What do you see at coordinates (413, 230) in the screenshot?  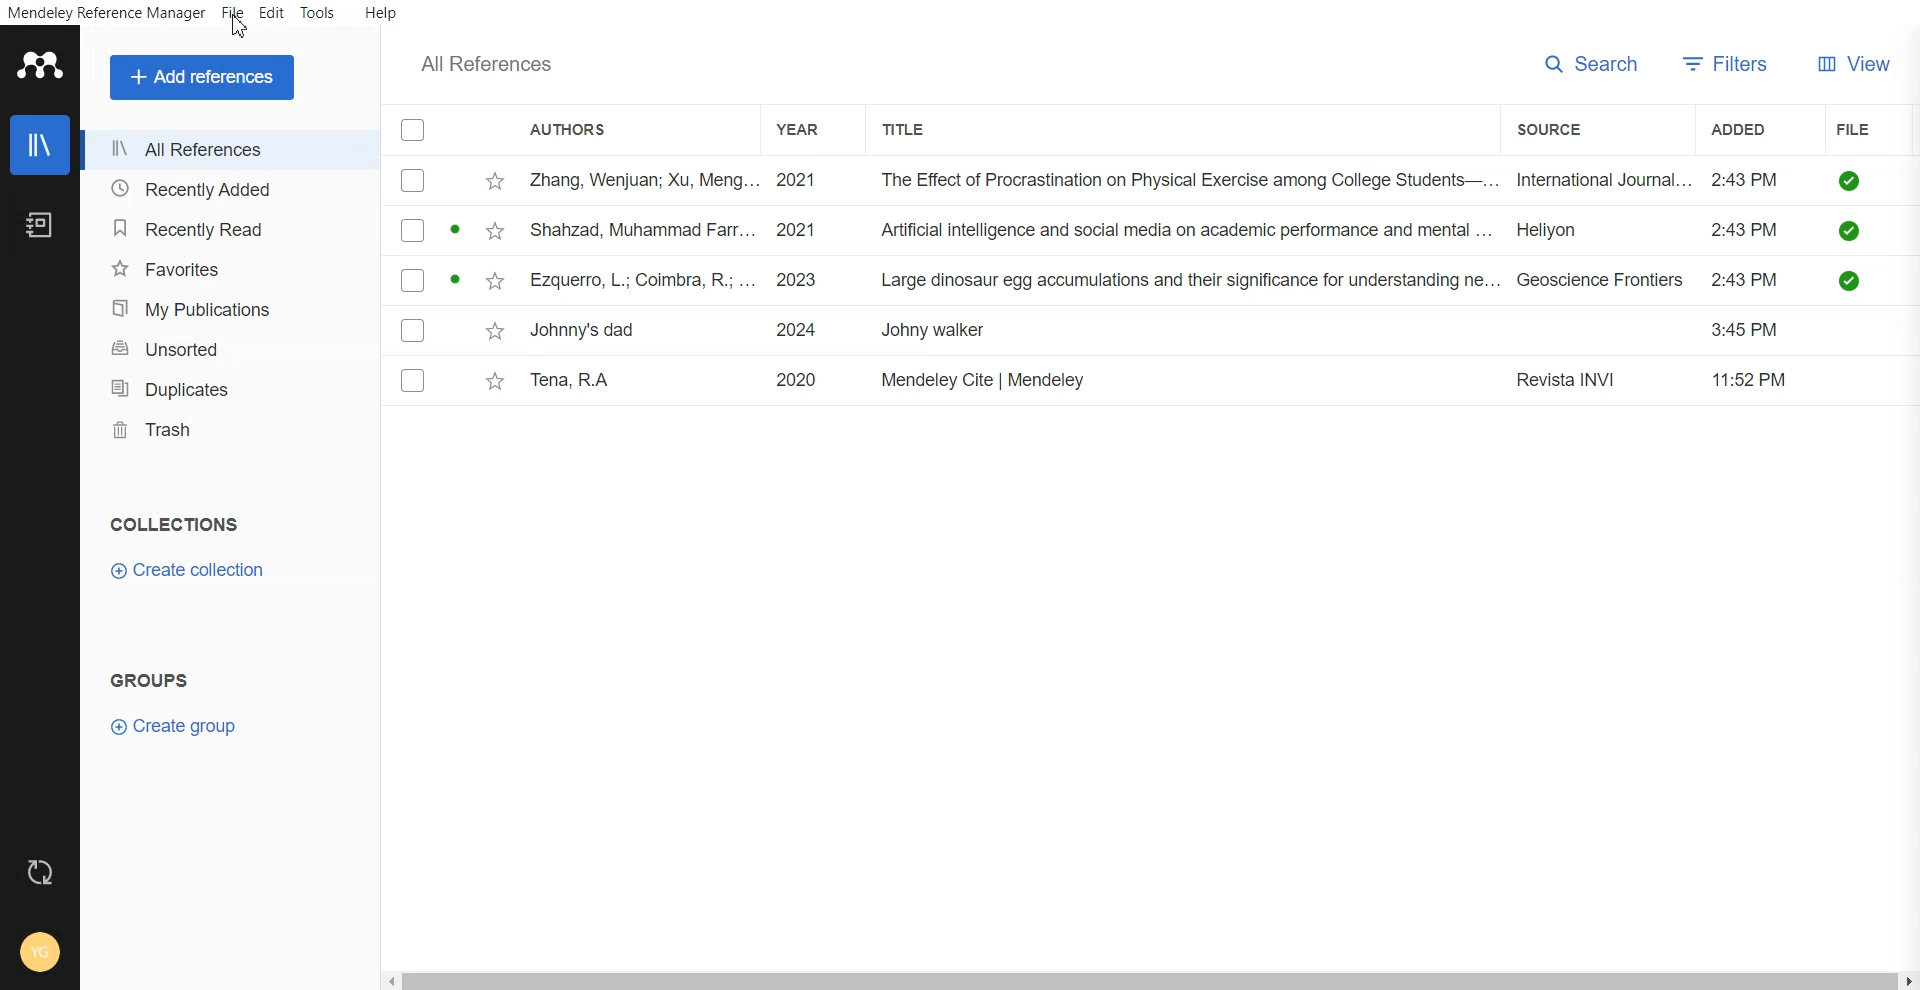 I see `checkbox` at bounding box center [413, 230].